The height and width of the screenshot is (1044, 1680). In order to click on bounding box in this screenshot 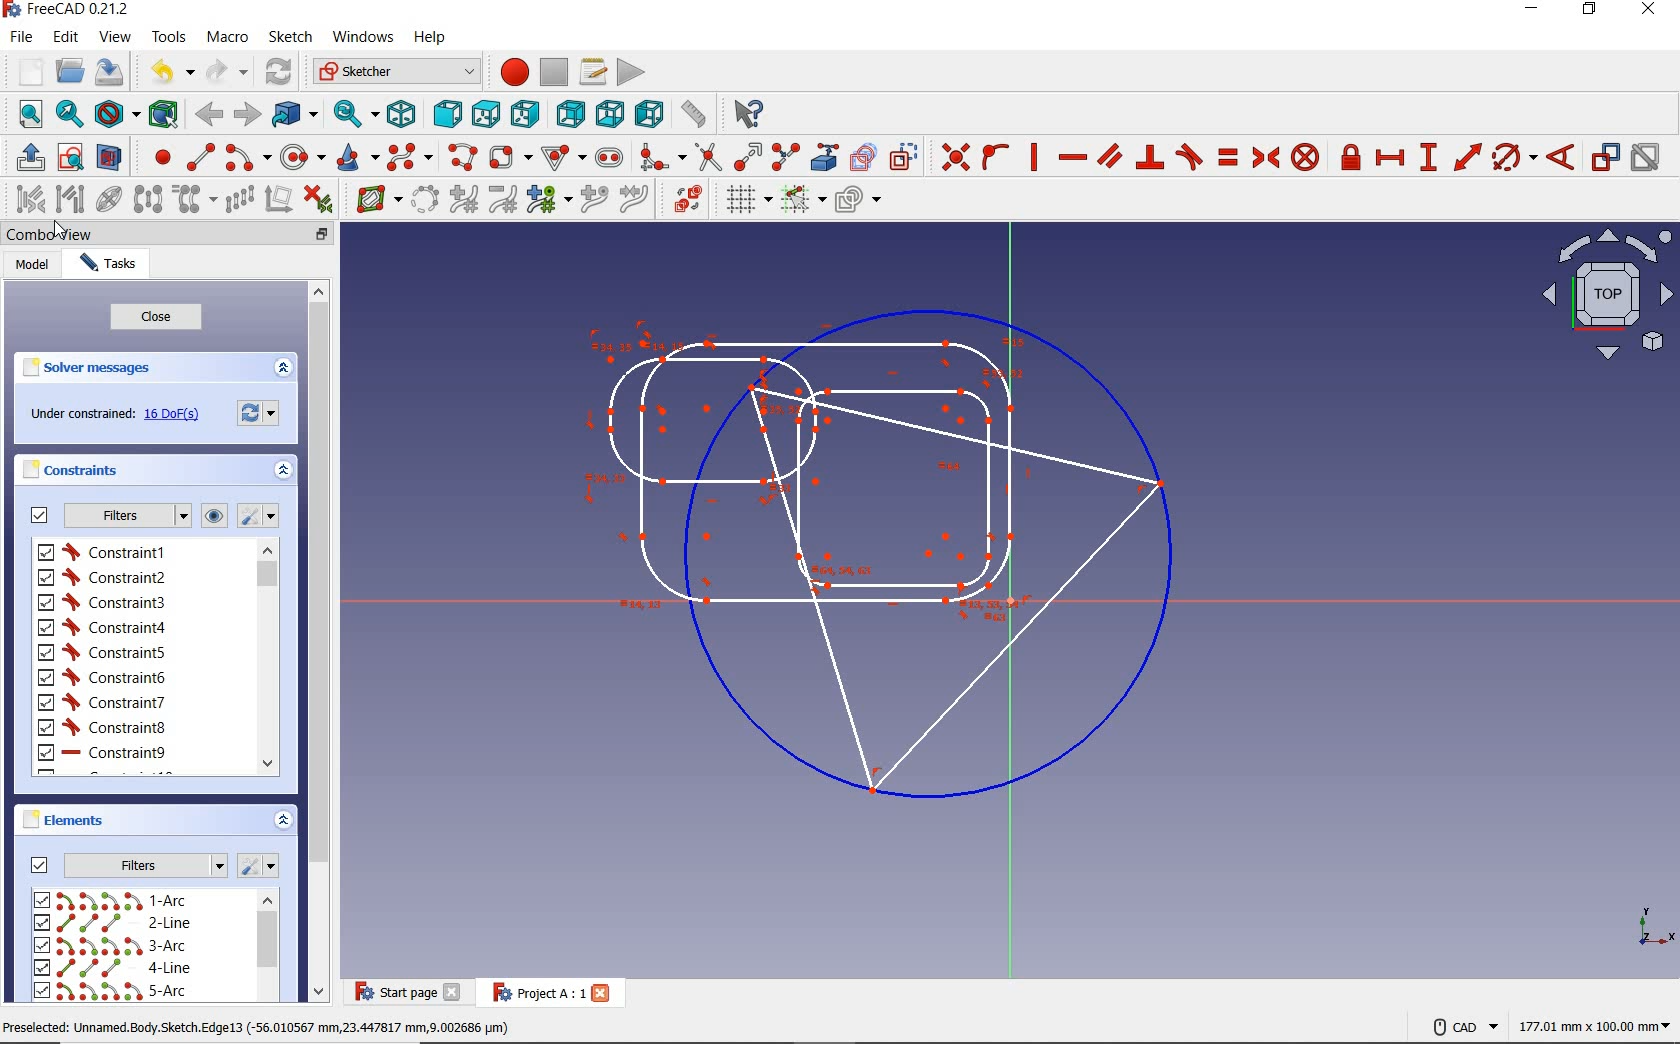, I will do `click(165, 112)`.